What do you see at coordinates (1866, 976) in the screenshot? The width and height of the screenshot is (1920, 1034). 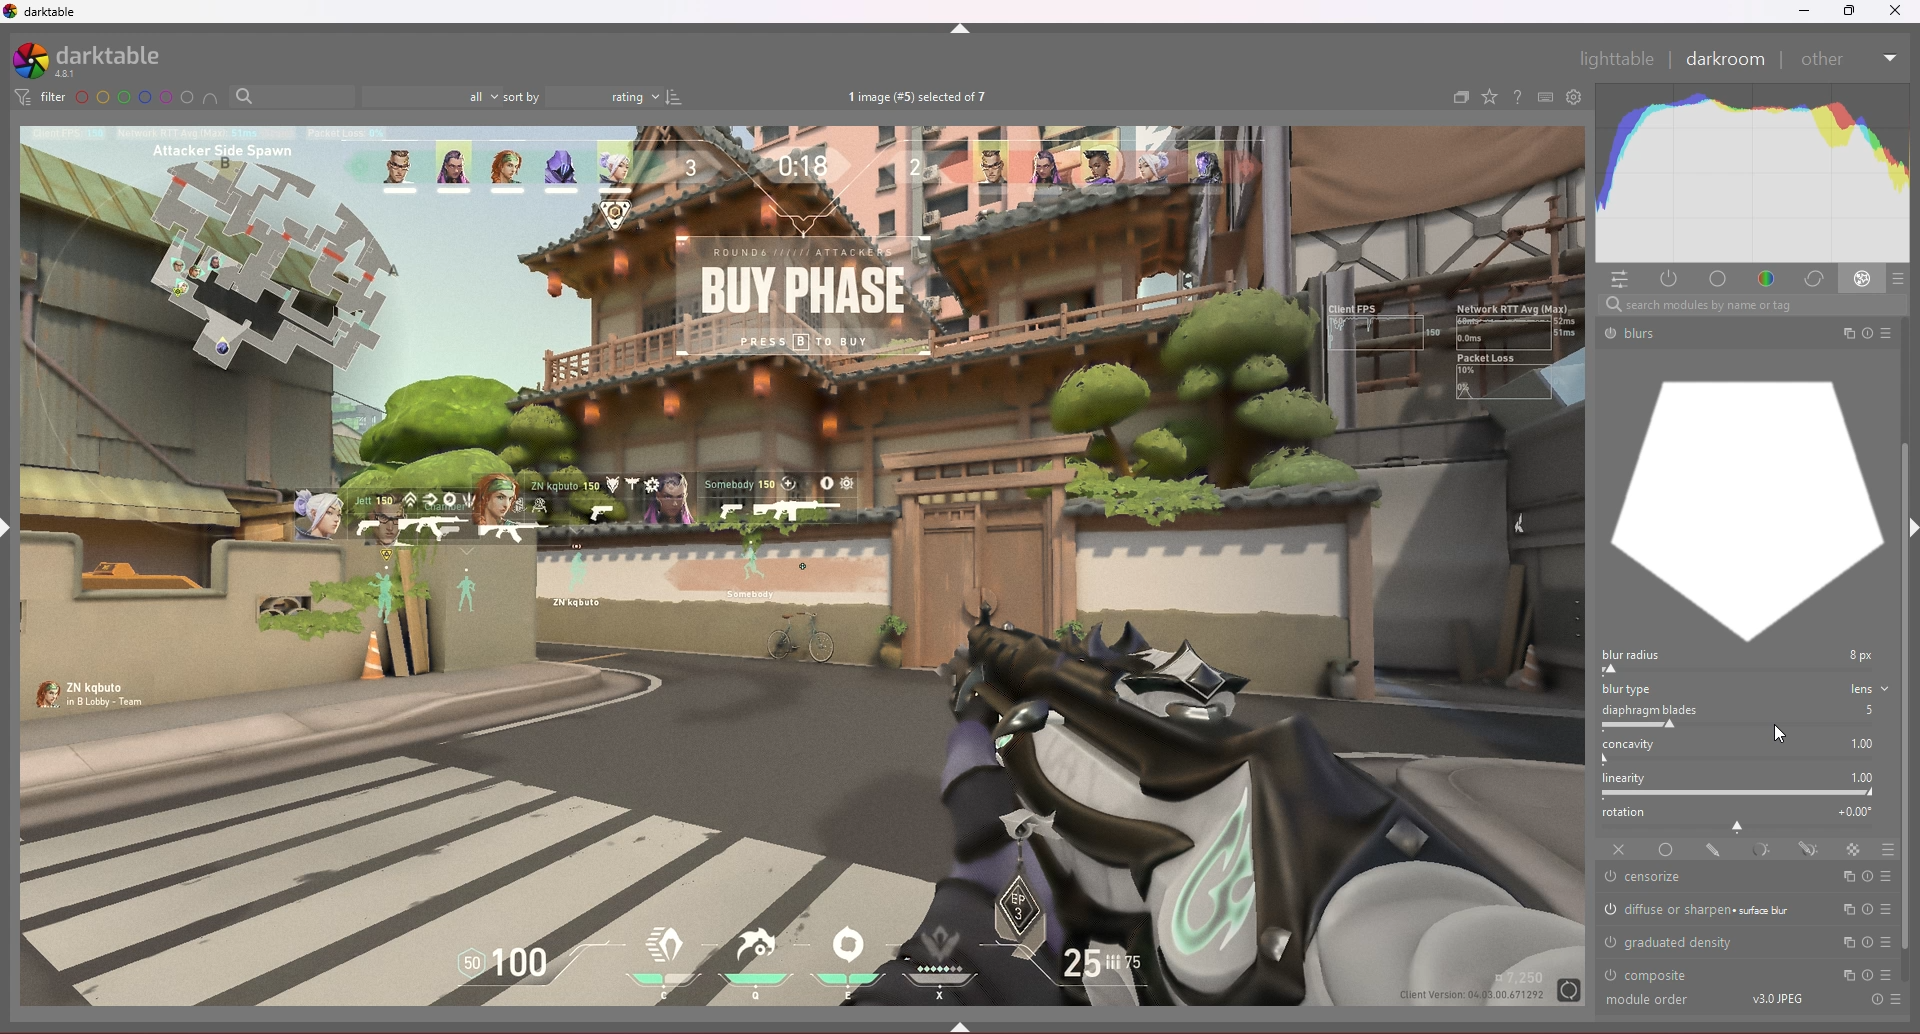 I see `reset` at bounding box center [1866, 976].